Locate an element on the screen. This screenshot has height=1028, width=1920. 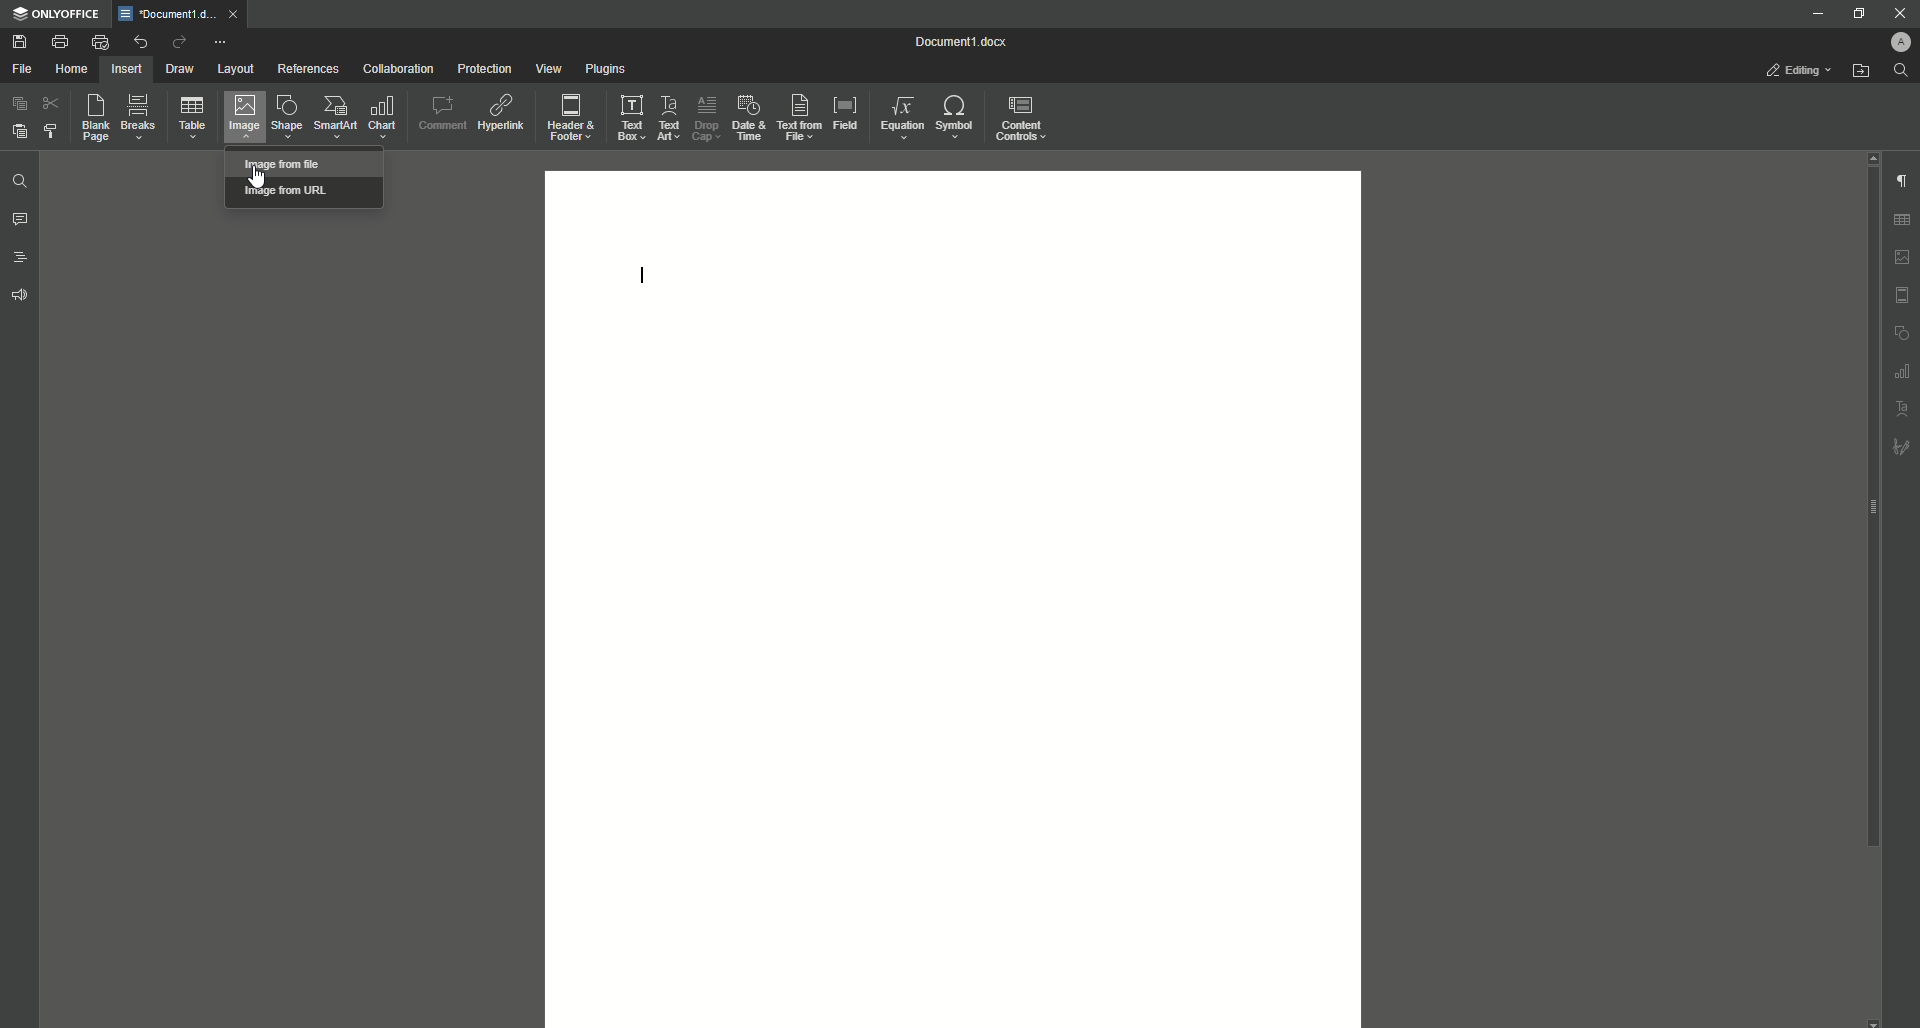
Blank Page is located at coordinates (92, 115).